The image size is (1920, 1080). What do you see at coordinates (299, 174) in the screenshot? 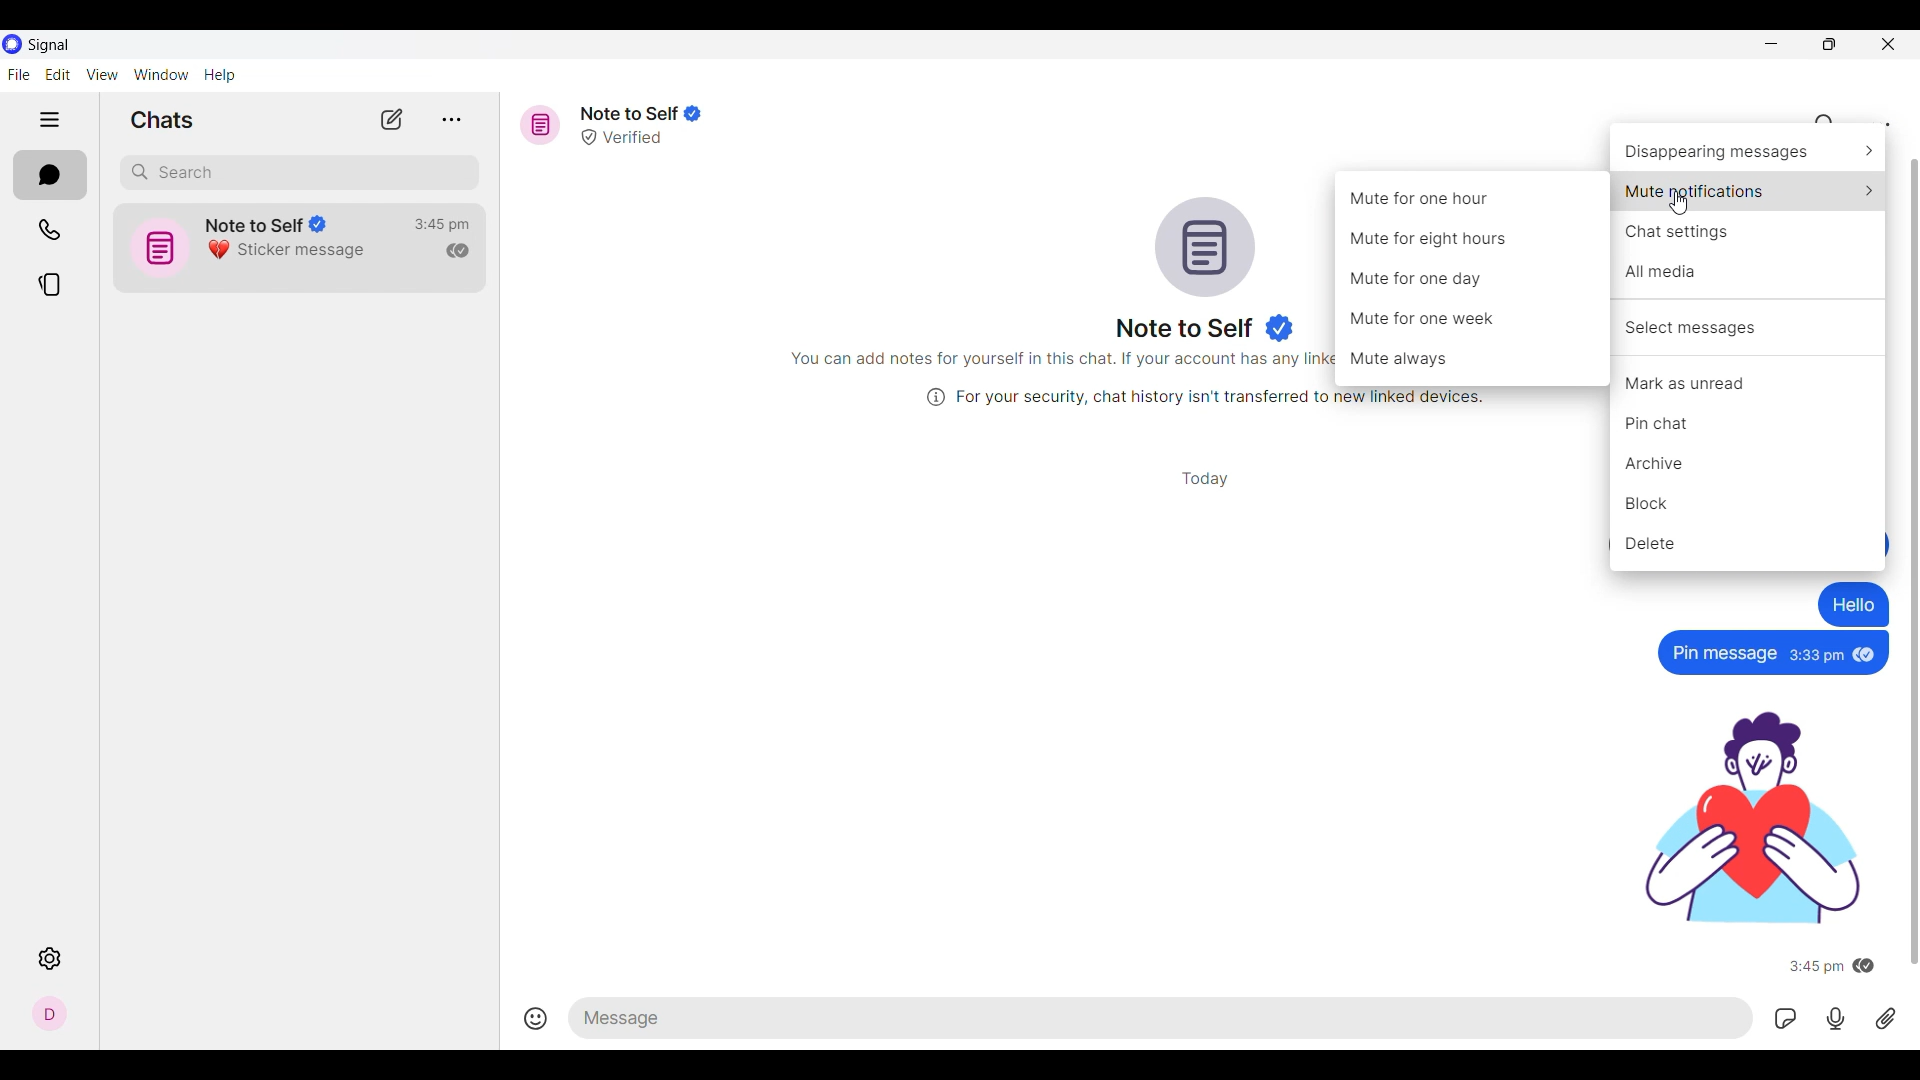
I see `Search chat` at bounding box center [299, 174].